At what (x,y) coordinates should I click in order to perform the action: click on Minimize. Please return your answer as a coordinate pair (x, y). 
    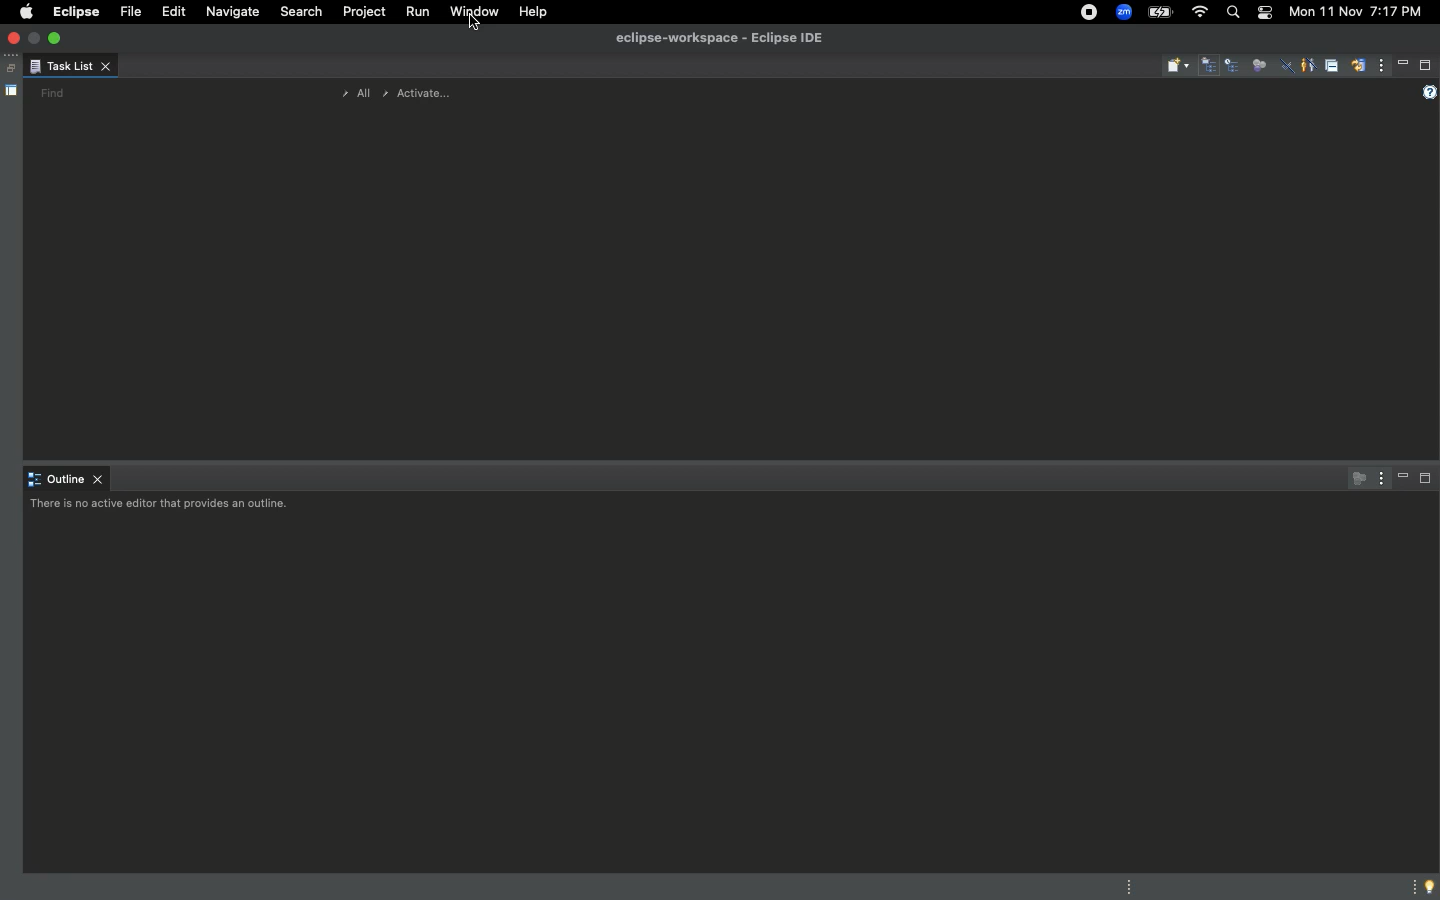
    Looking at the image, I should click on (1404, 64).